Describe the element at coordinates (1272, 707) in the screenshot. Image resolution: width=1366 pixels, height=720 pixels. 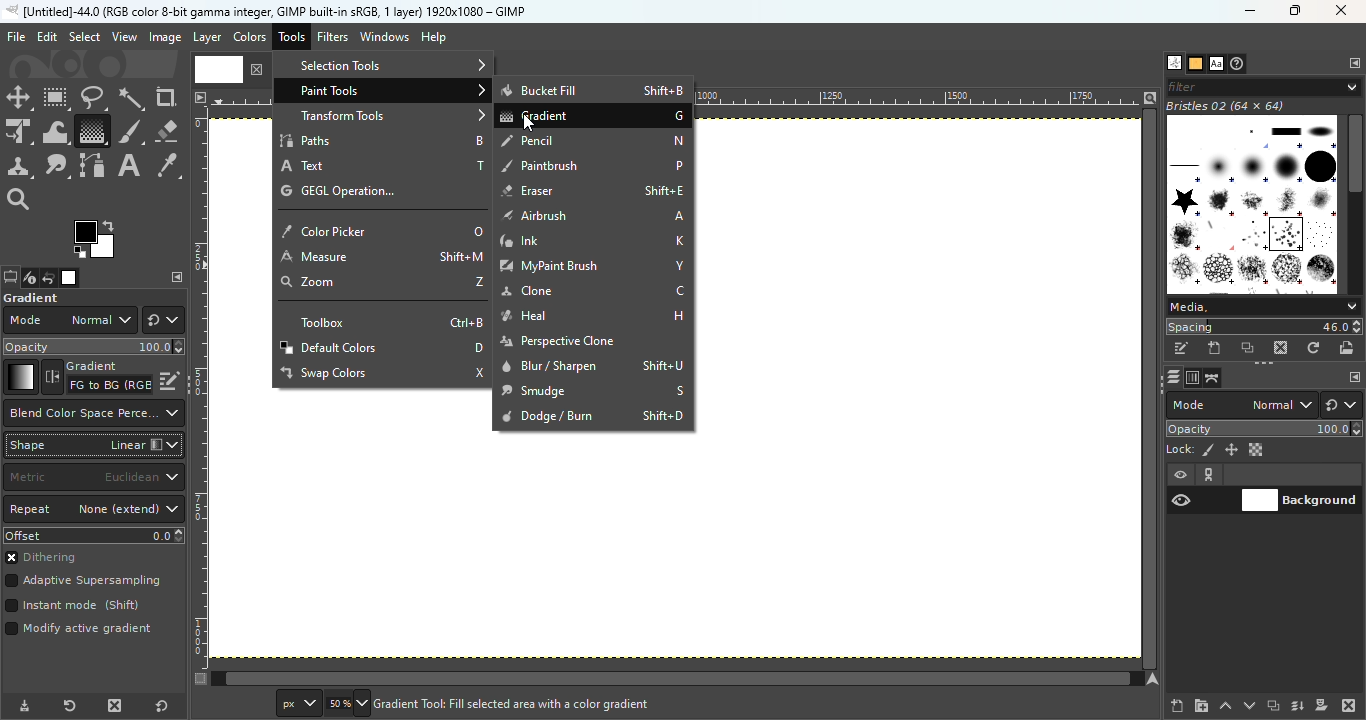
I see `Create a duplicate of the layer and add it to the image` at that location.